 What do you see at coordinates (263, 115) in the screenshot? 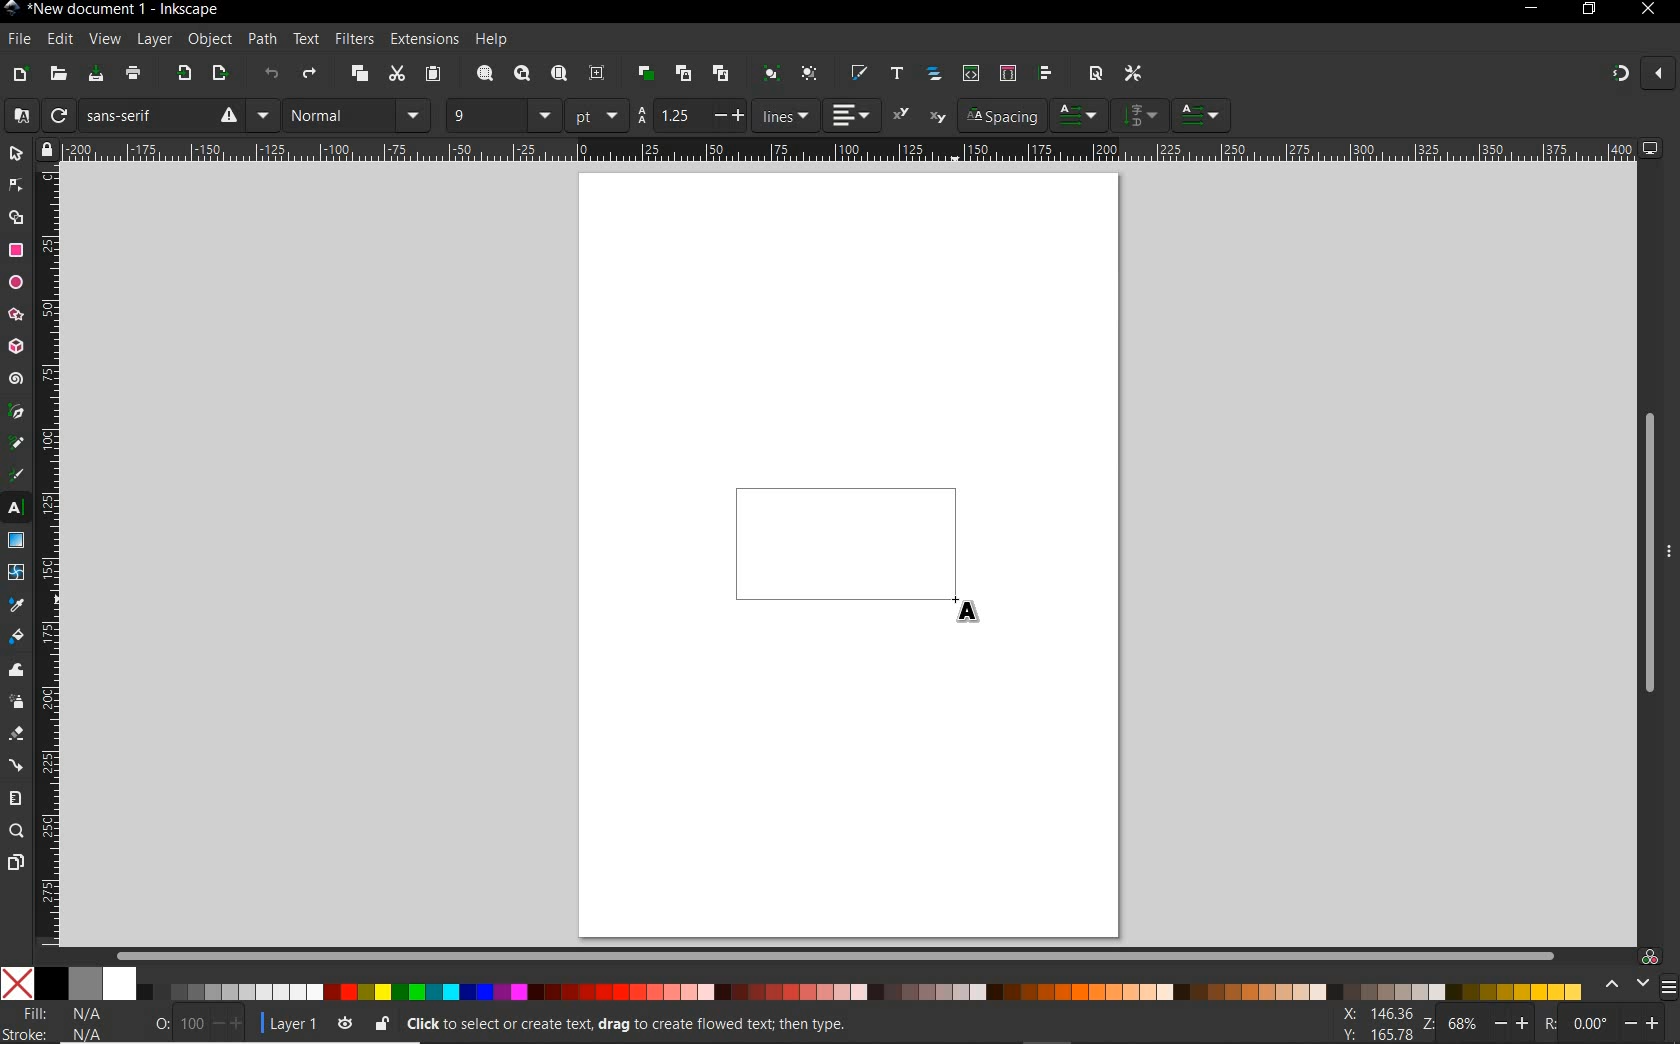
I see `Menu` at bounding box center [263, 115].